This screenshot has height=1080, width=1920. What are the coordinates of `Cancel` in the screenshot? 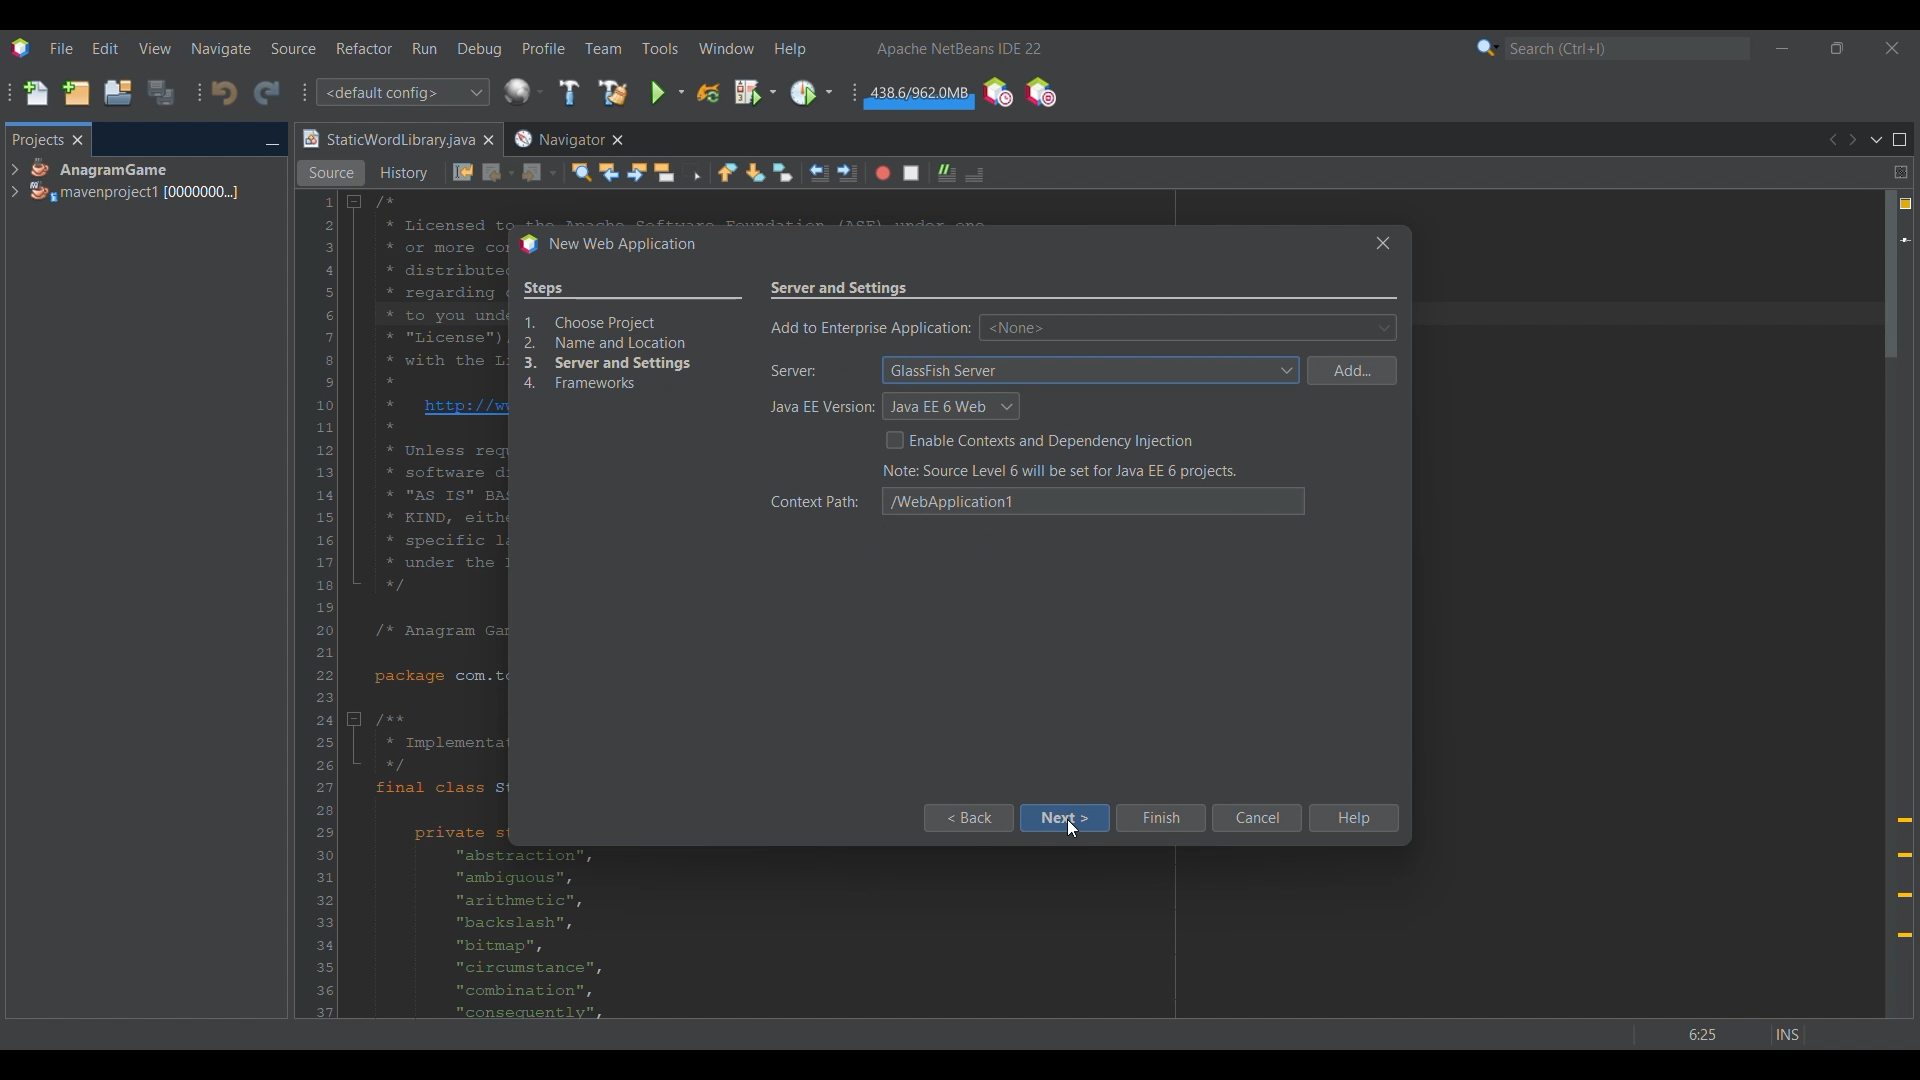 It's located at (1256, 818).